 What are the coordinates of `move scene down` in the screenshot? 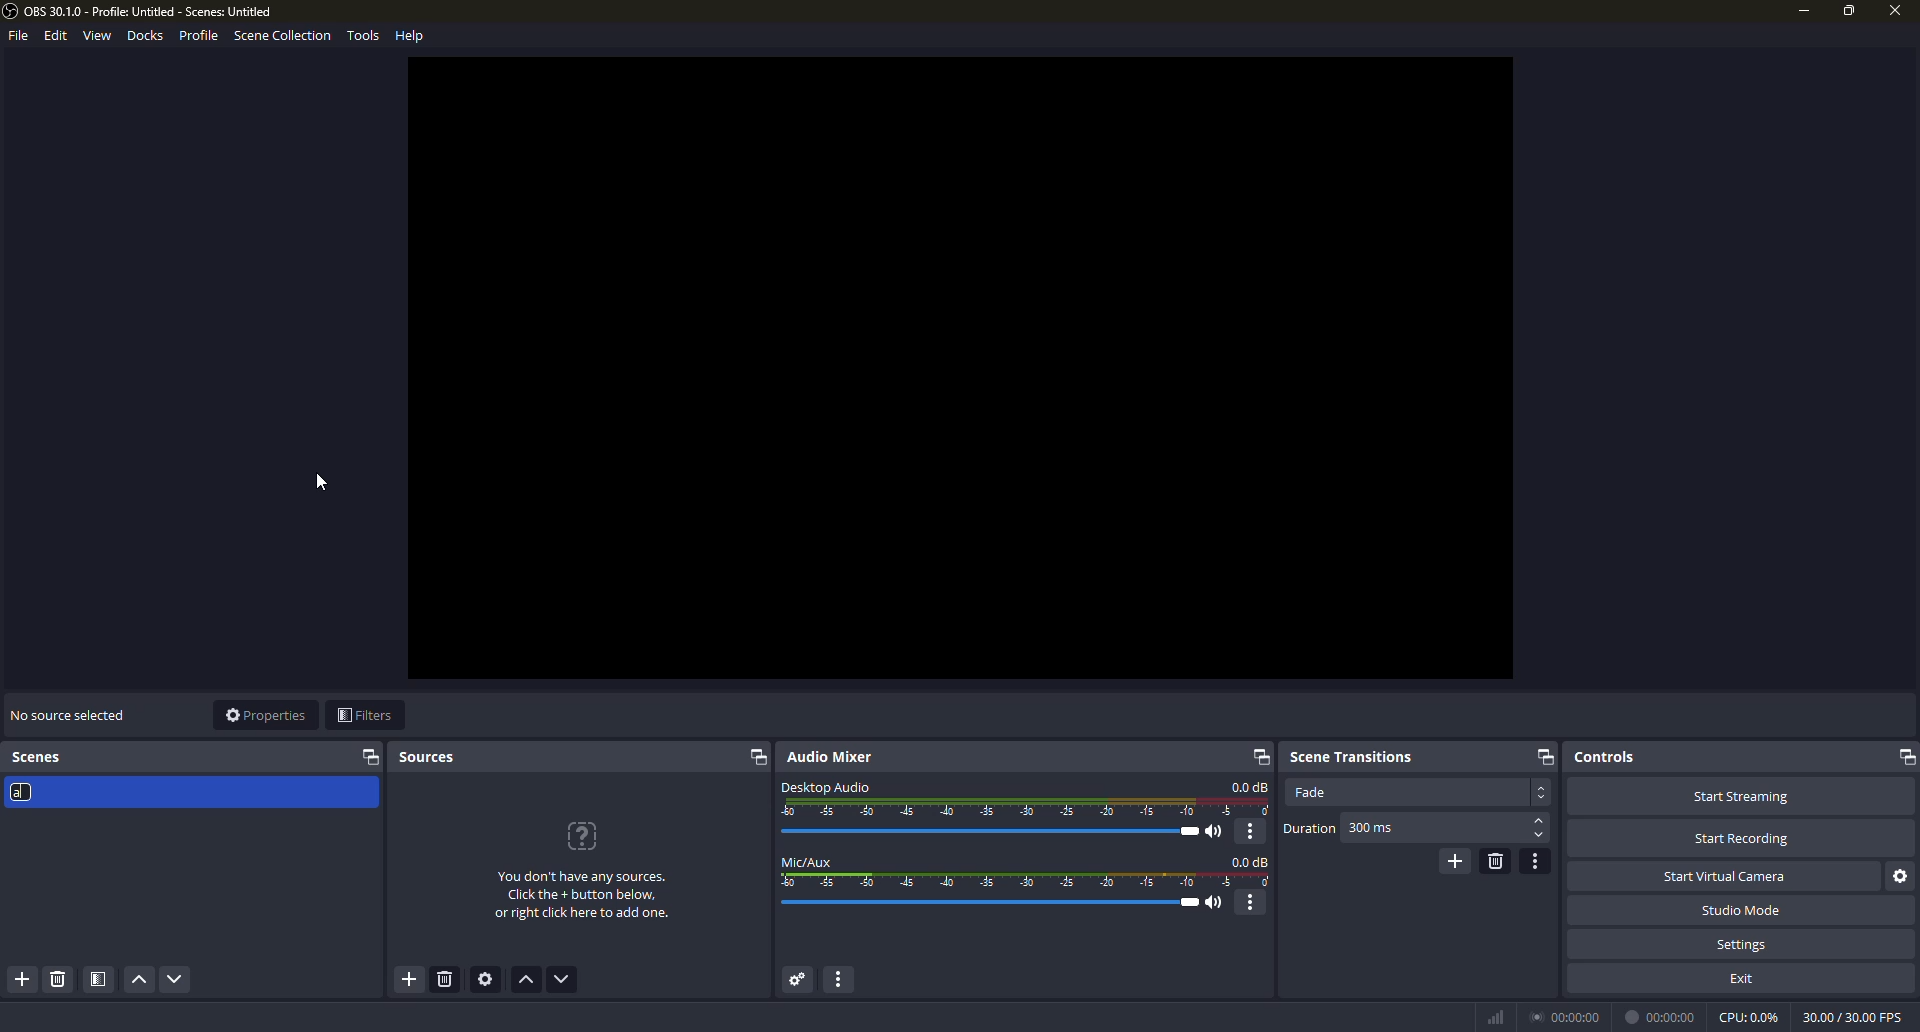 It's located at (176, 981).